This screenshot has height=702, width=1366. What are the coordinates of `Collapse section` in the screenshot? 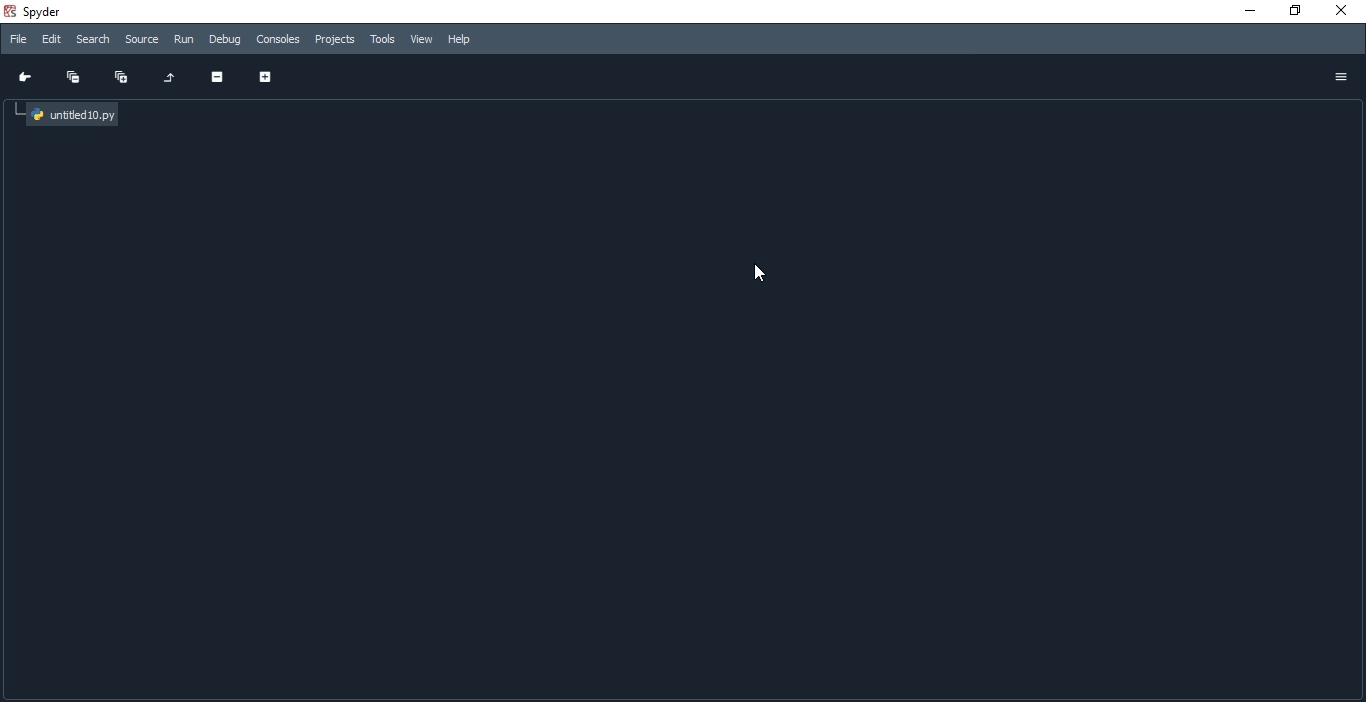 It's located at (219, 74).